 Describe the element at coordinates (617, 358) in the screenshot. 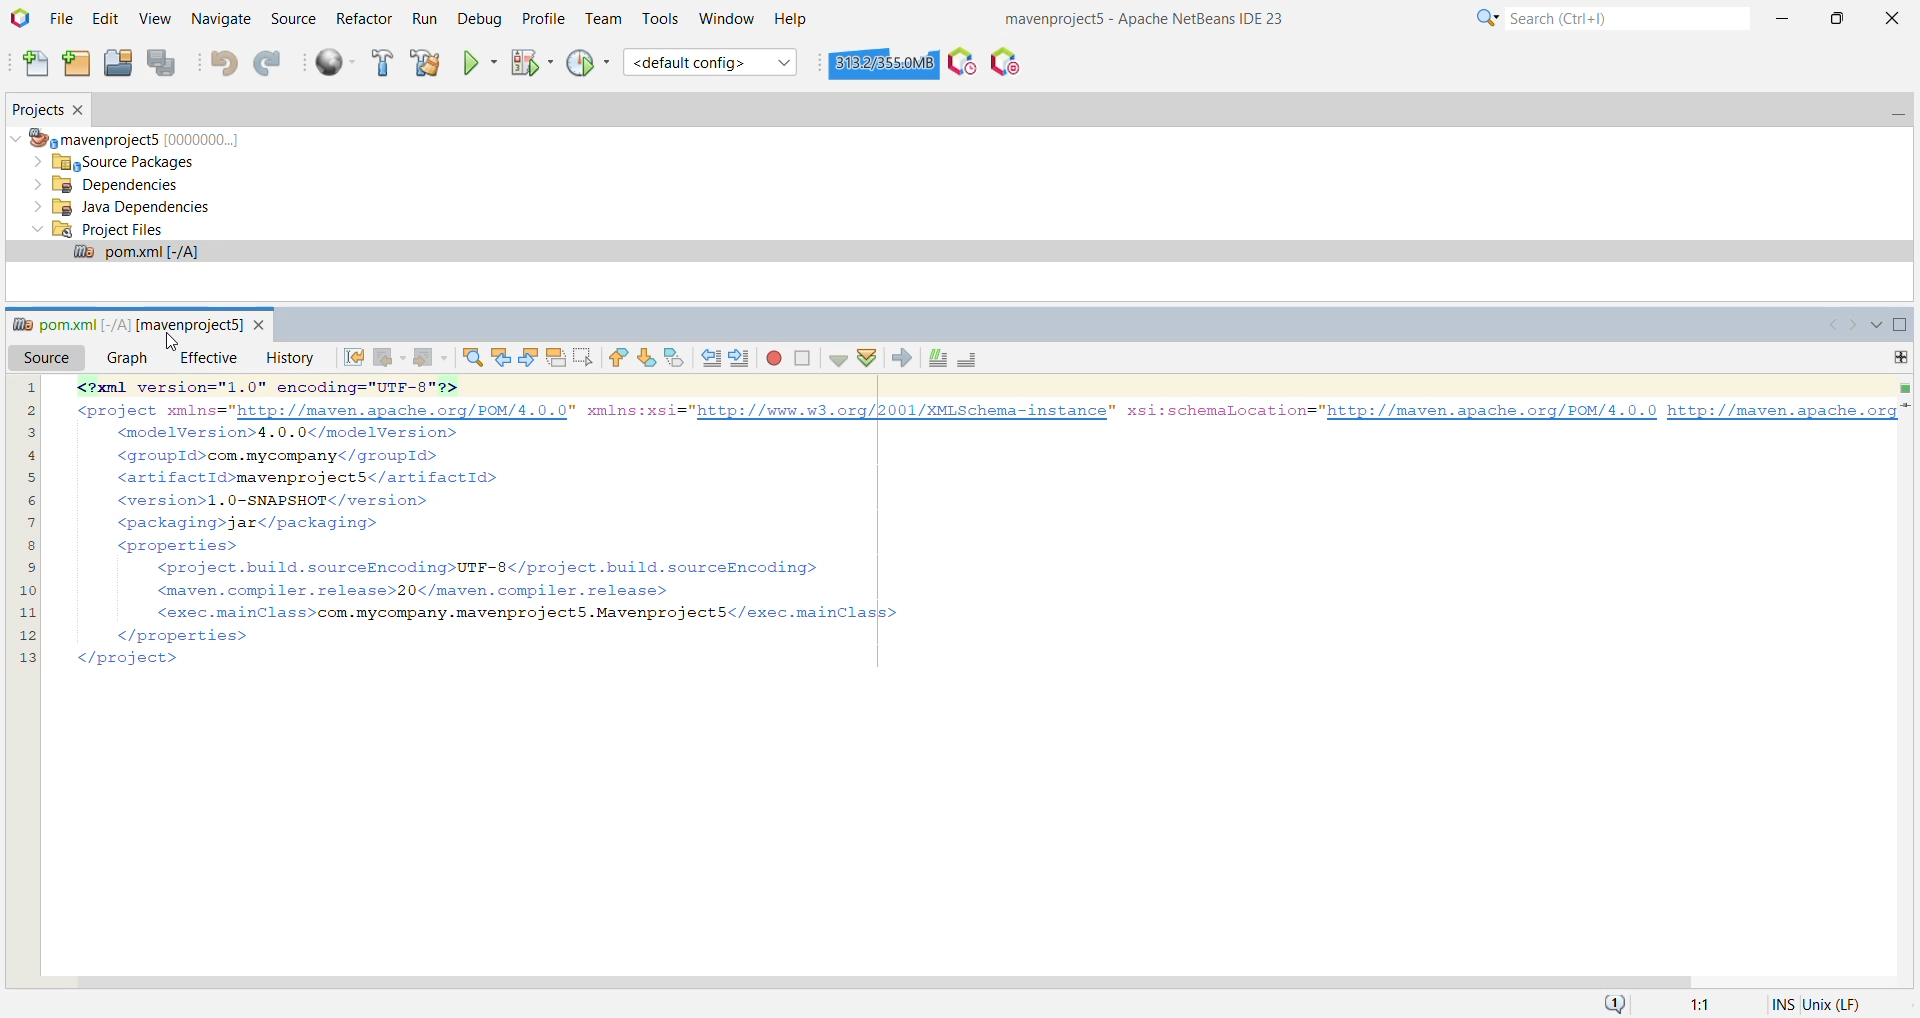

I see `Previous Bookmark` at that location.